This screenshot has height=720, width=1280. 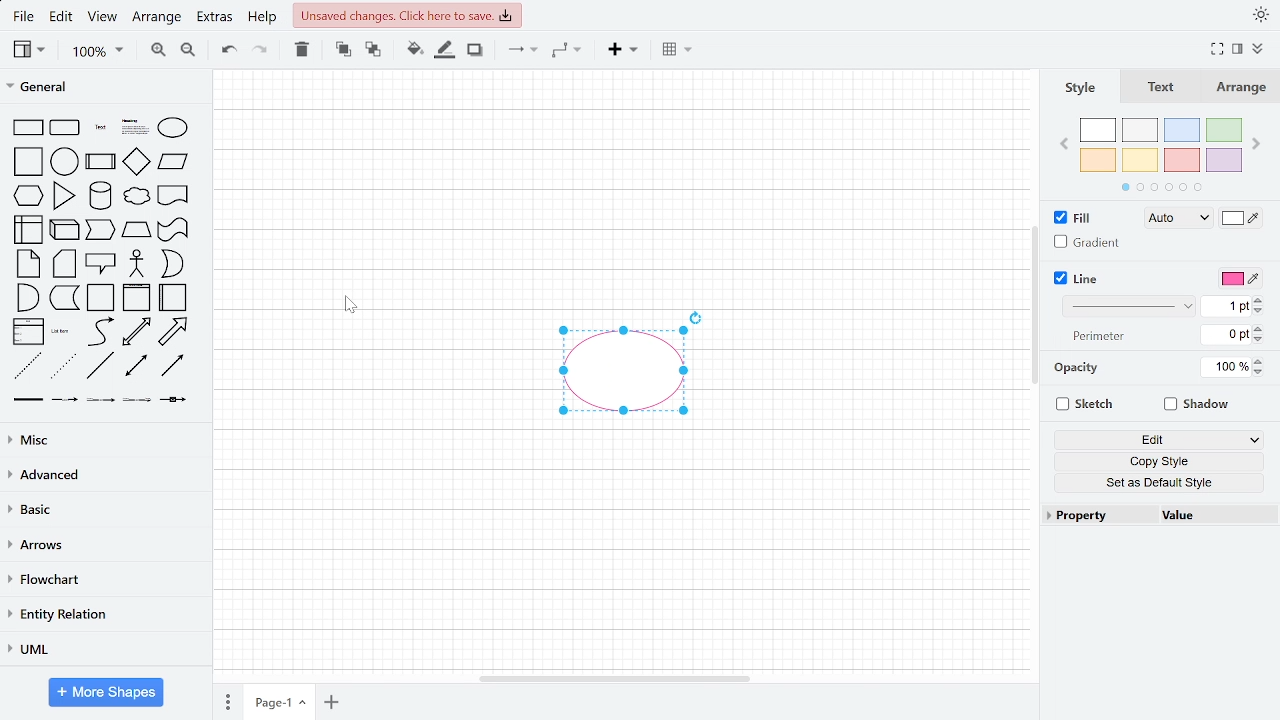 I want to click on horizontal container, so click(x=172, y=299).